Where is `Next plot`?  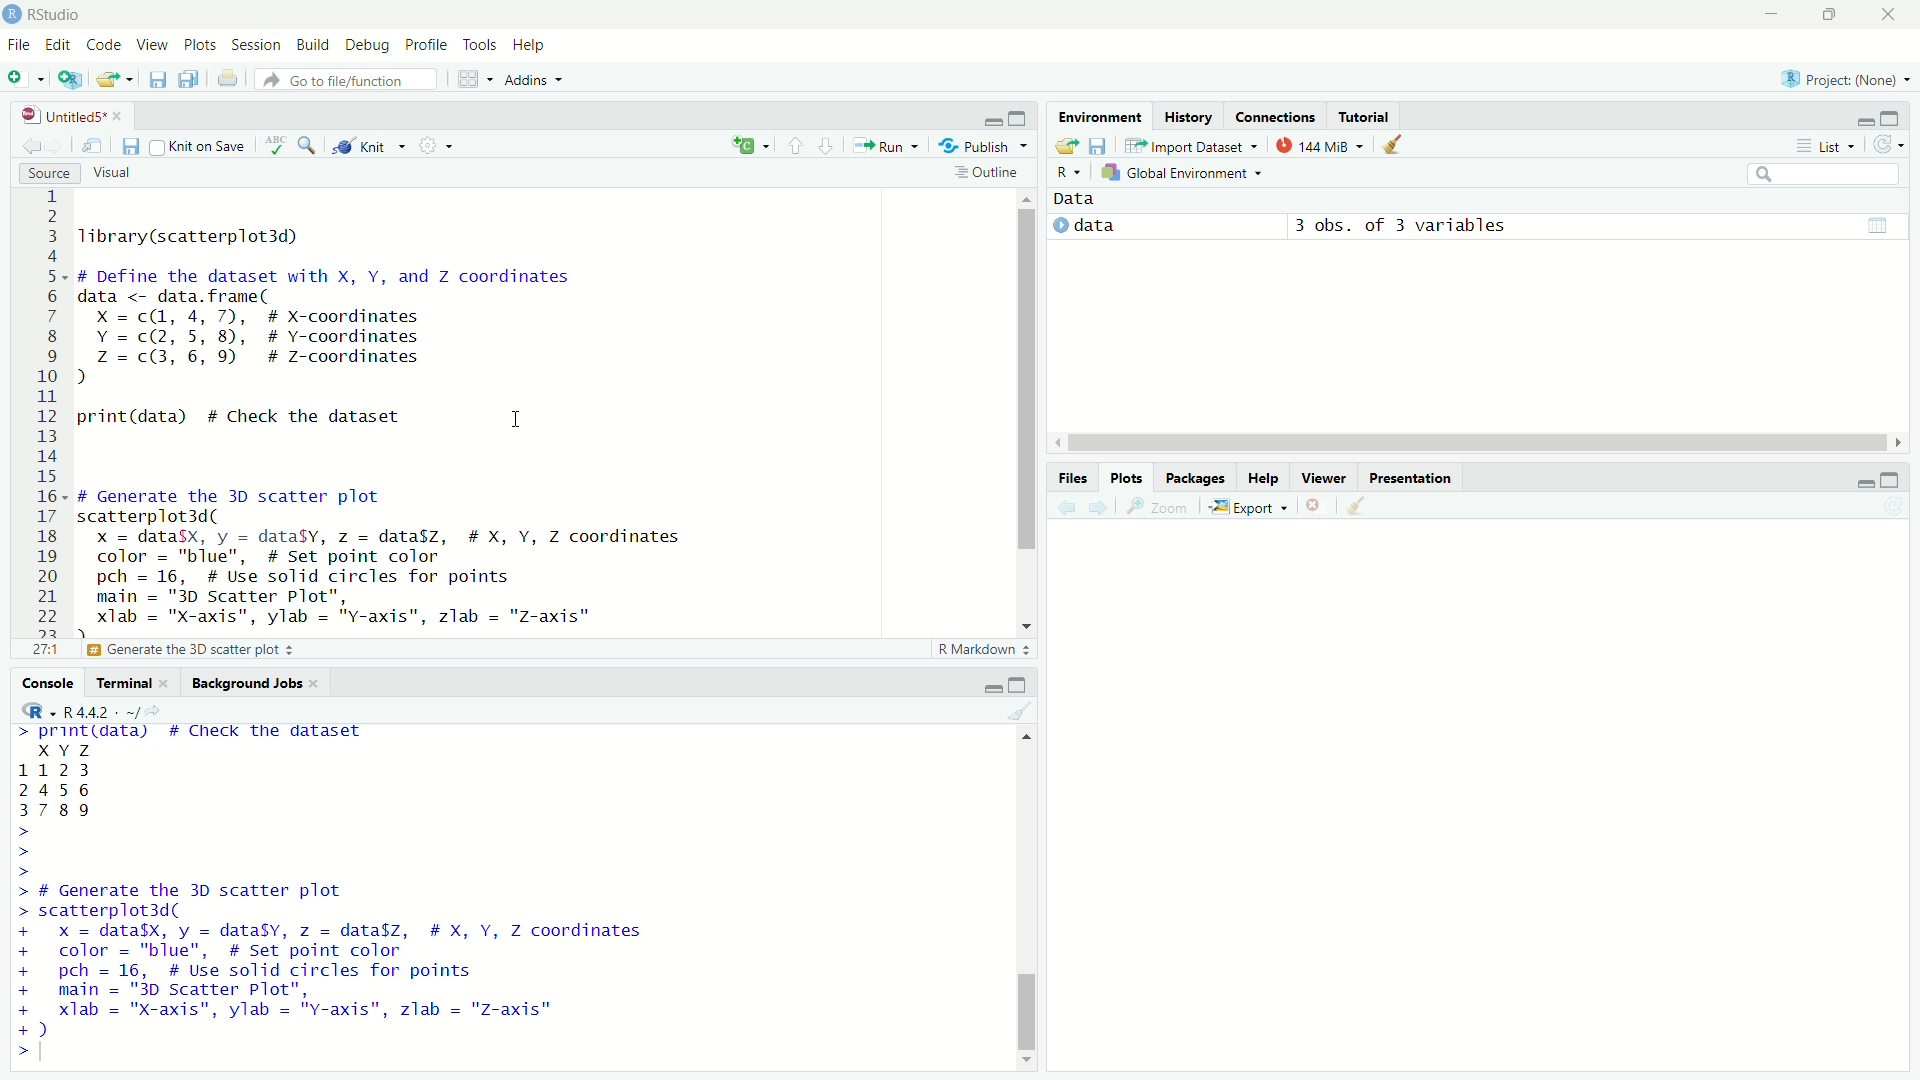
Next plot is located at coordinates (1096, 511).